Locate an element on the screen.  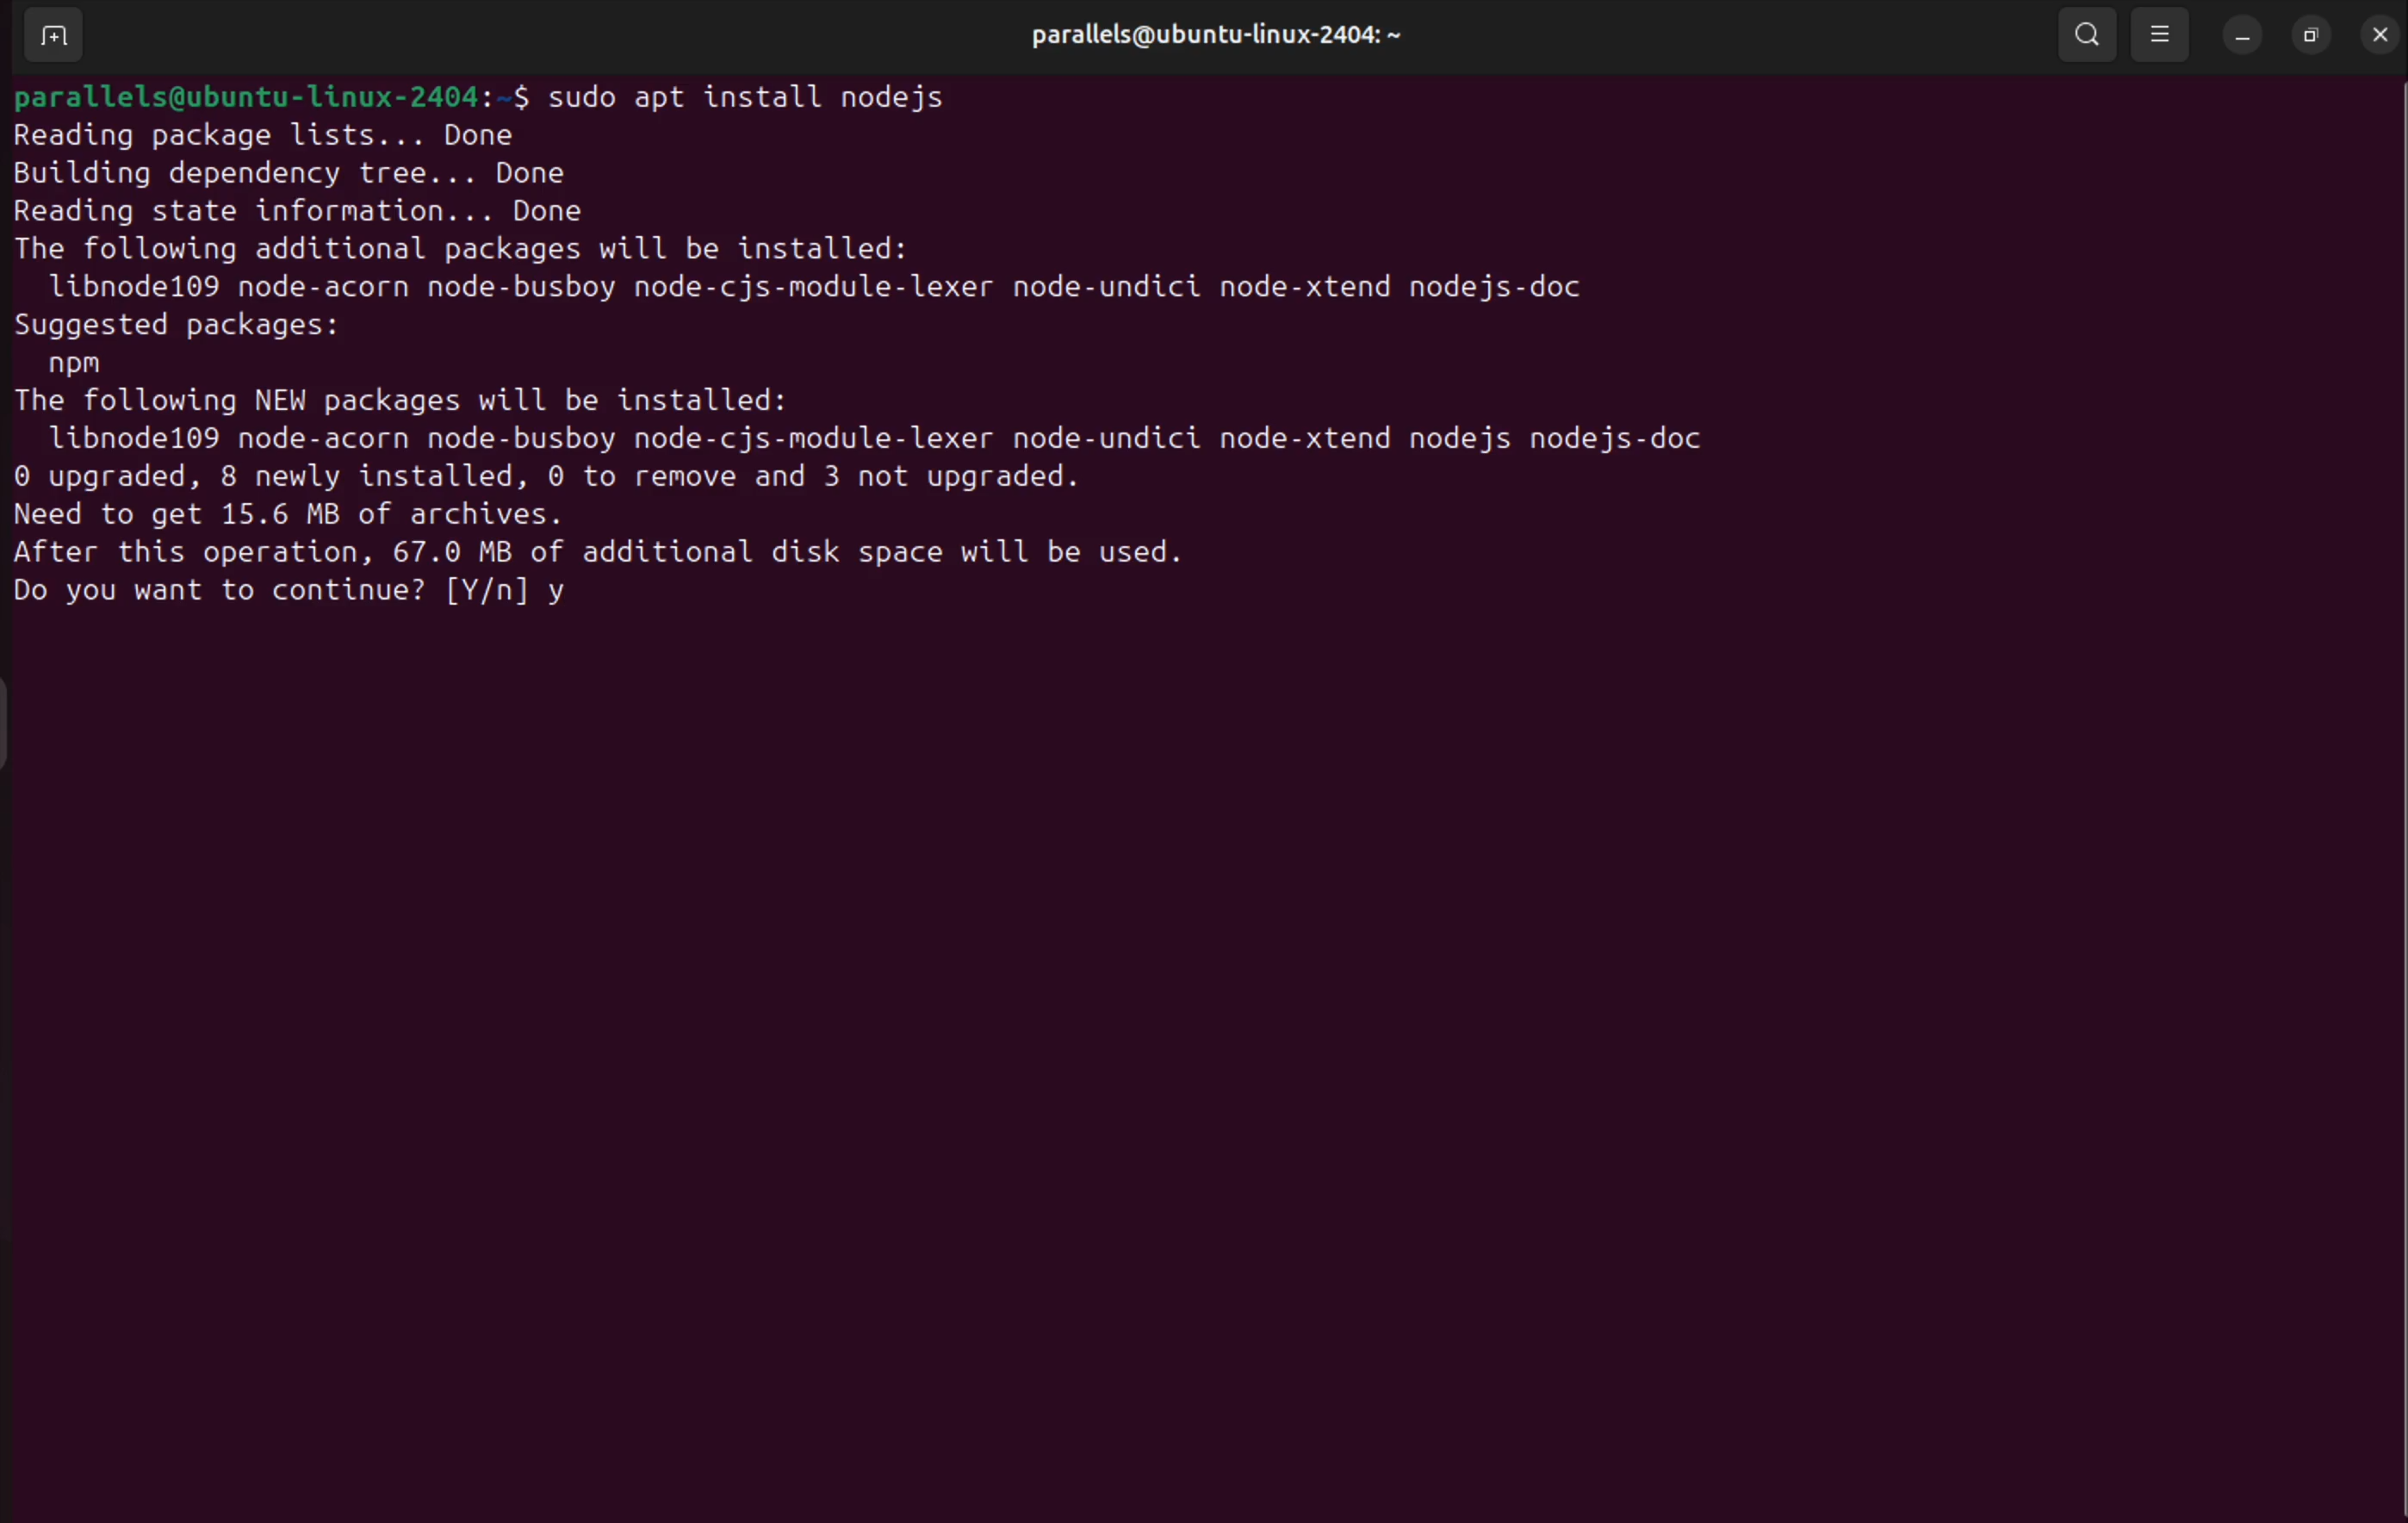
add terminal is located at coordinates (50, 36).